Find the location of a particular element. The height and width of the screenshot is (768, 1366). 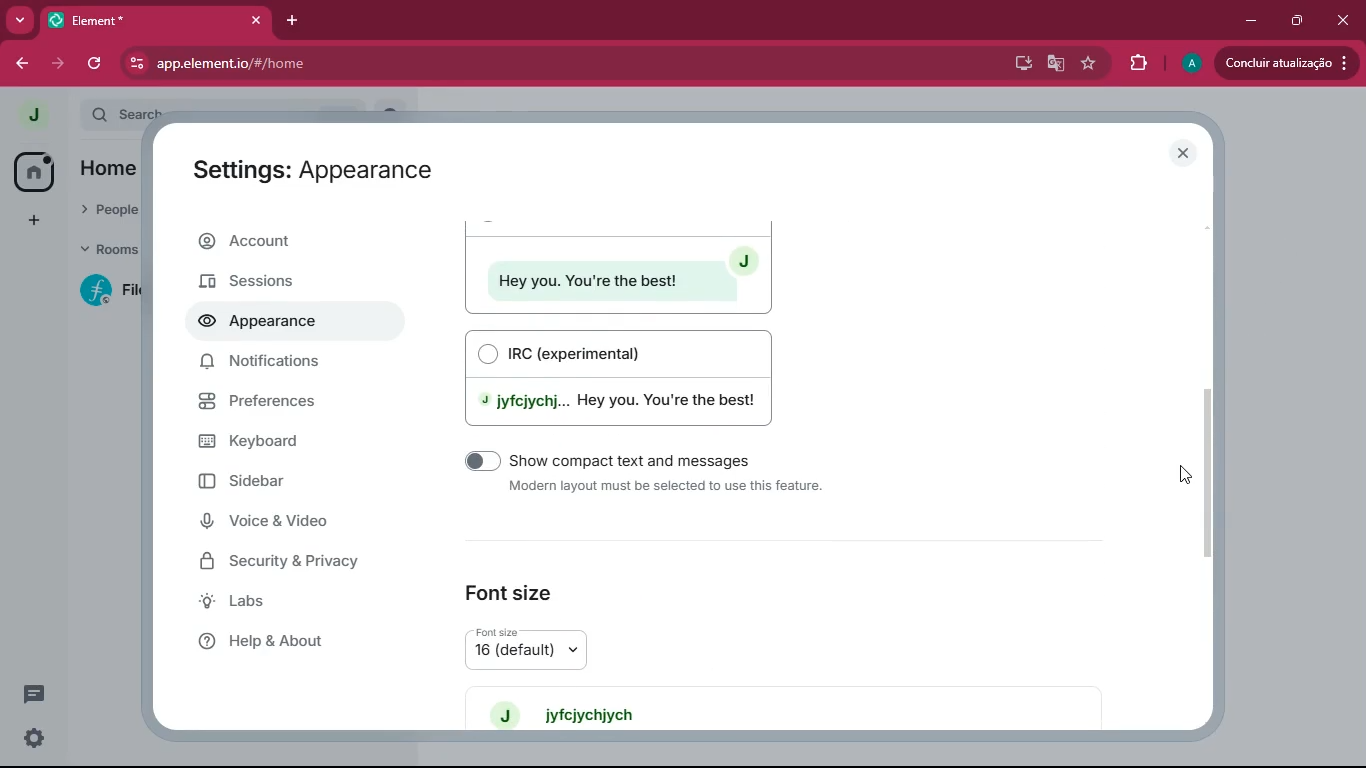

close is located at coordinates (1344, 15).